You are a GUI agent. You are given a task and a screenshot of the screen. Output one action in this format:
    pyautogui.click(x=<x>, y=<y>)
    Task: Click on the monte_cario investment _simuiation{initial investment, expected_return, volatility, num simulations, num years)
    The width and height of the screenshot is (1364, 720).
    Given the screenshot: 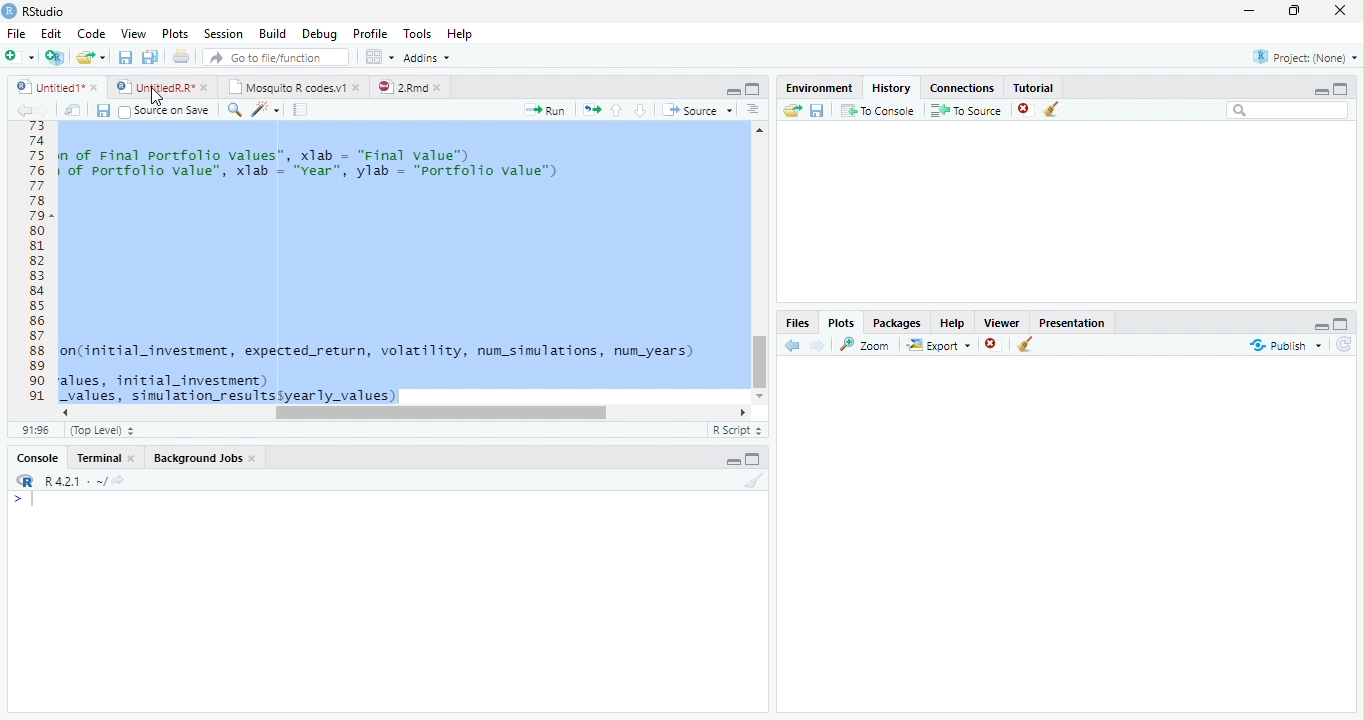 What is the action you would take?
    pyautogui.click(x=354, y=432)
    